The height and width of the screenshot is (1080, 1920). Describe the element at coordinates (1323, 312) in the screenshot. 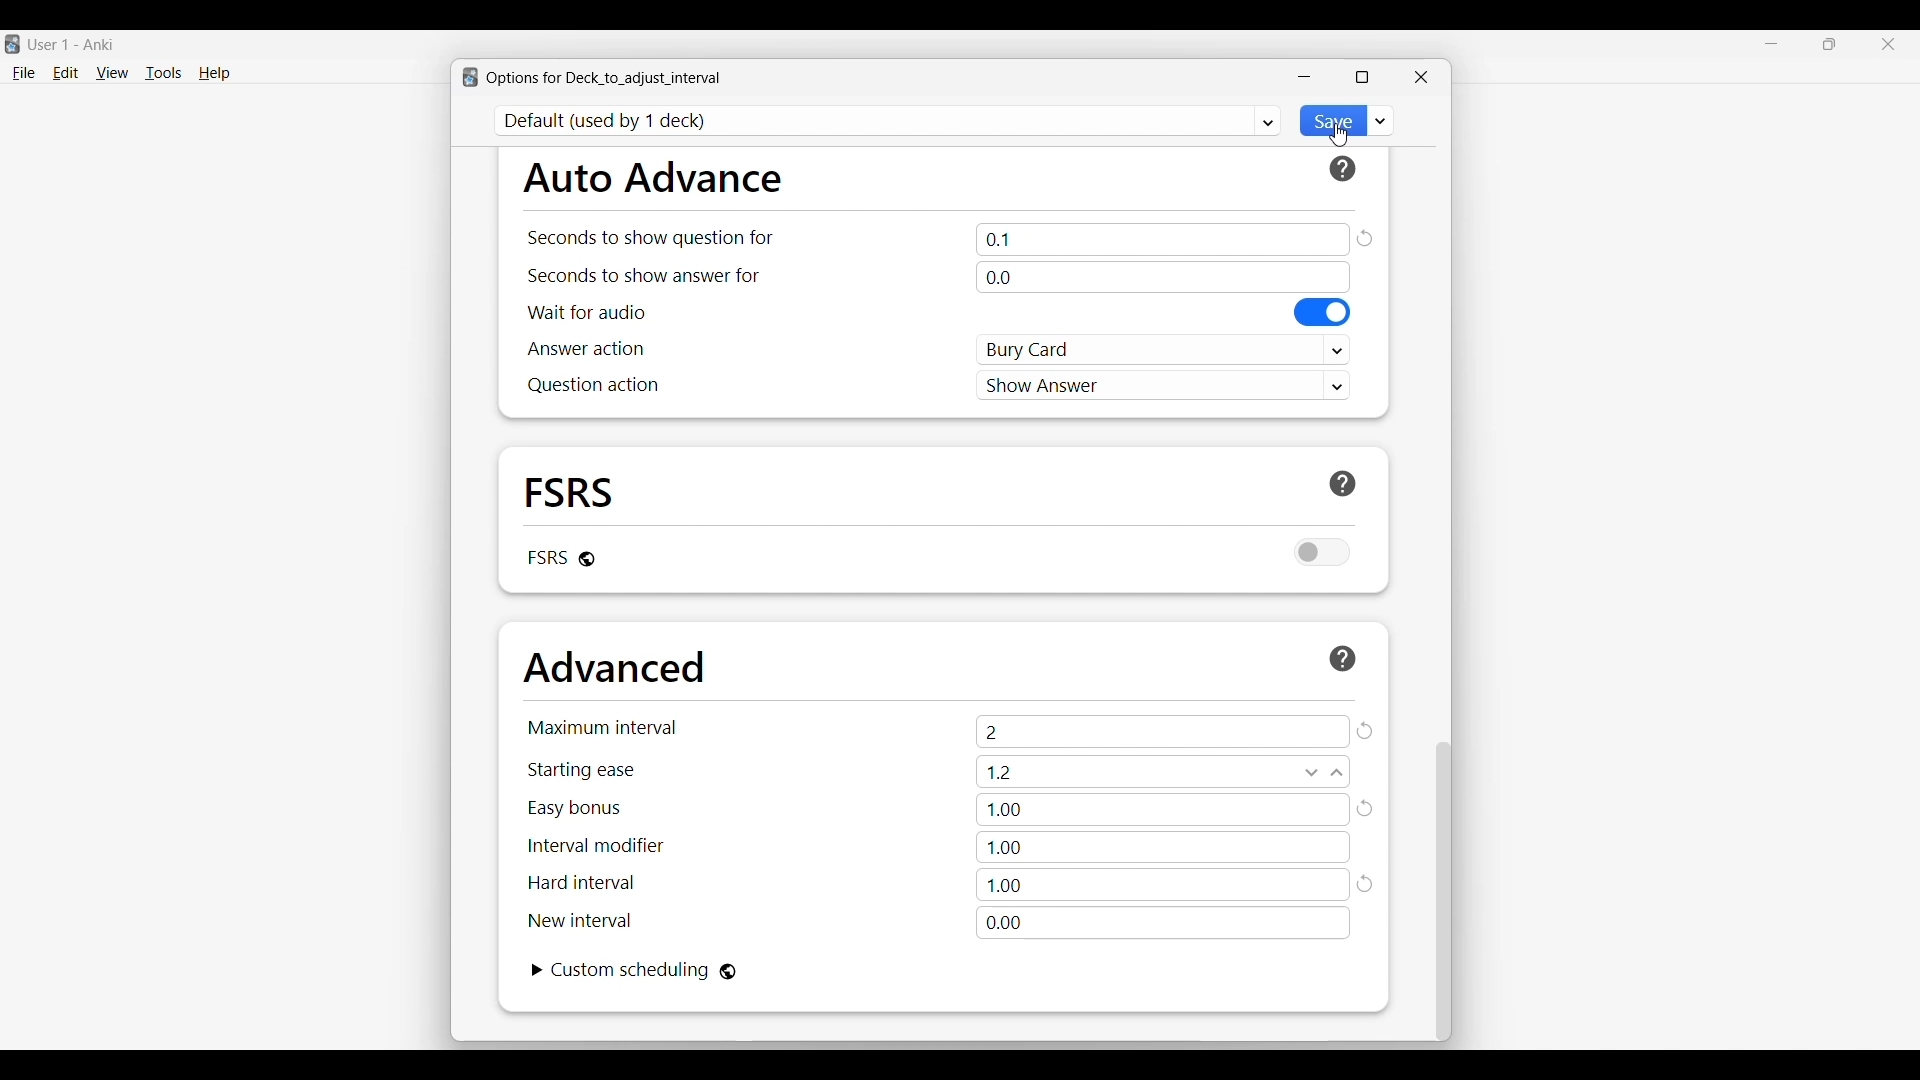

I see `Toggle to wait for audio` at that location.